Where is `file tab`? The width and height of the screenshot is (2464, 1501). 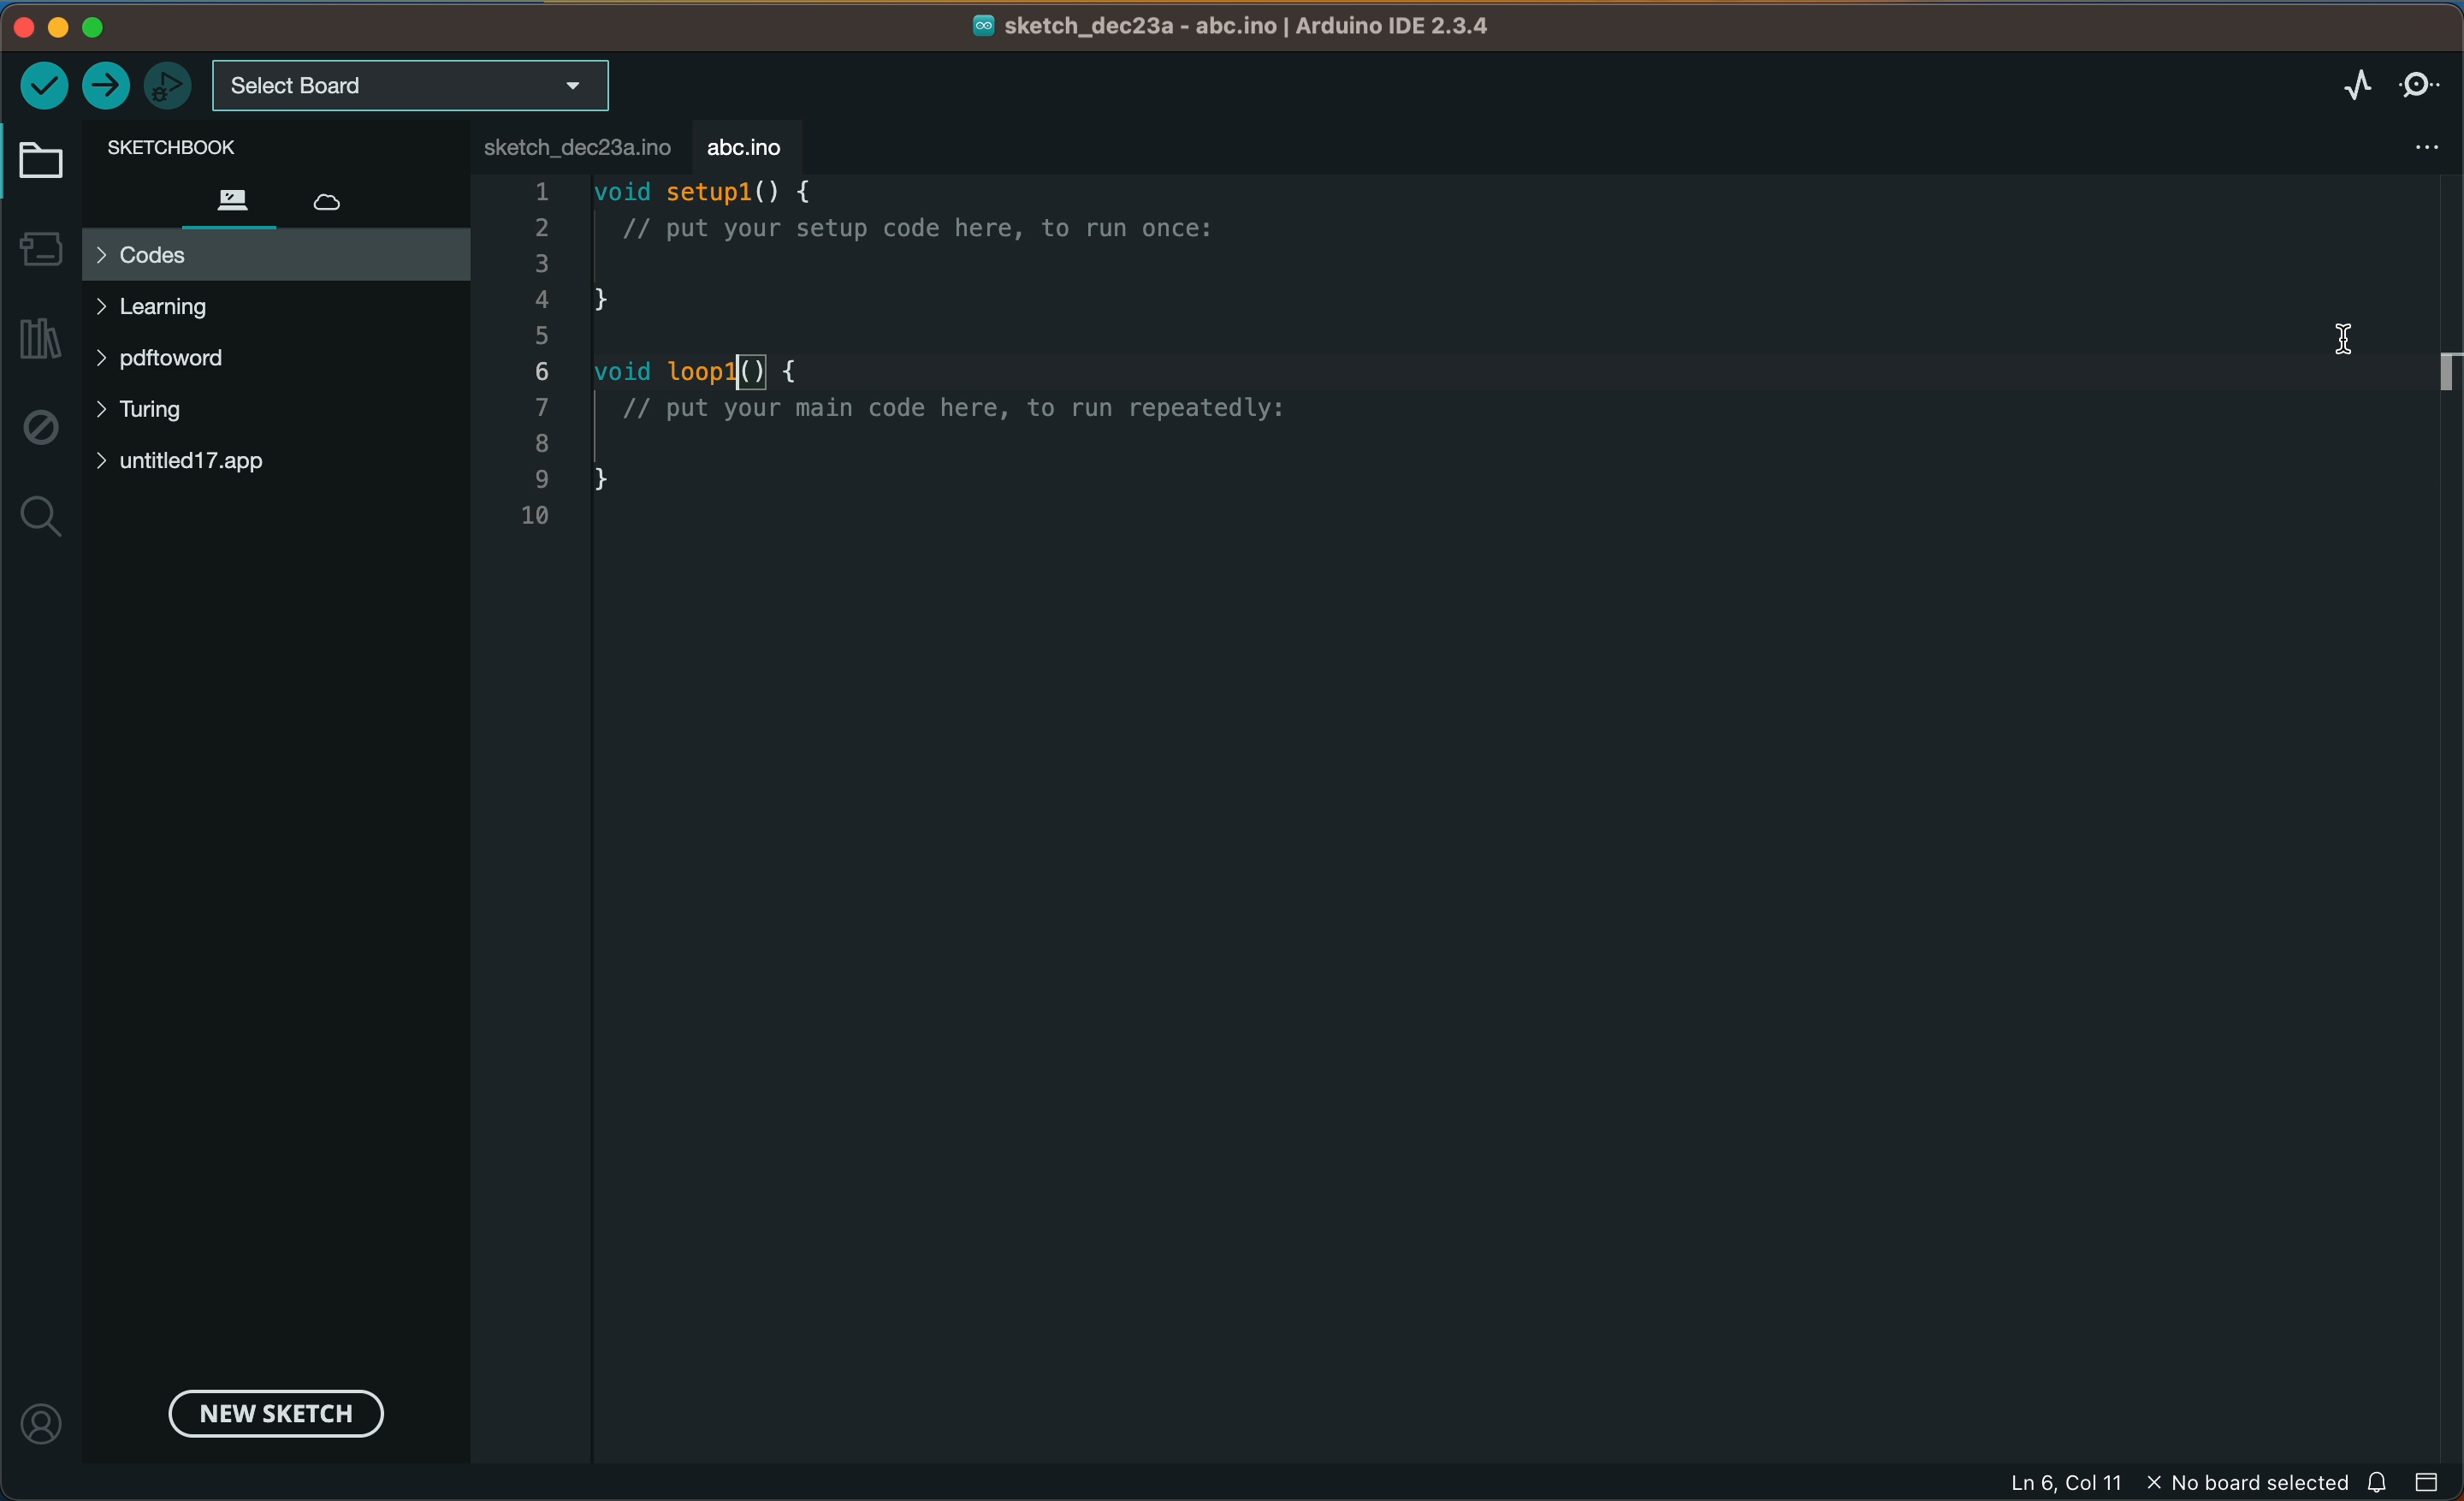 file tab is located at coordinates (564, 142).